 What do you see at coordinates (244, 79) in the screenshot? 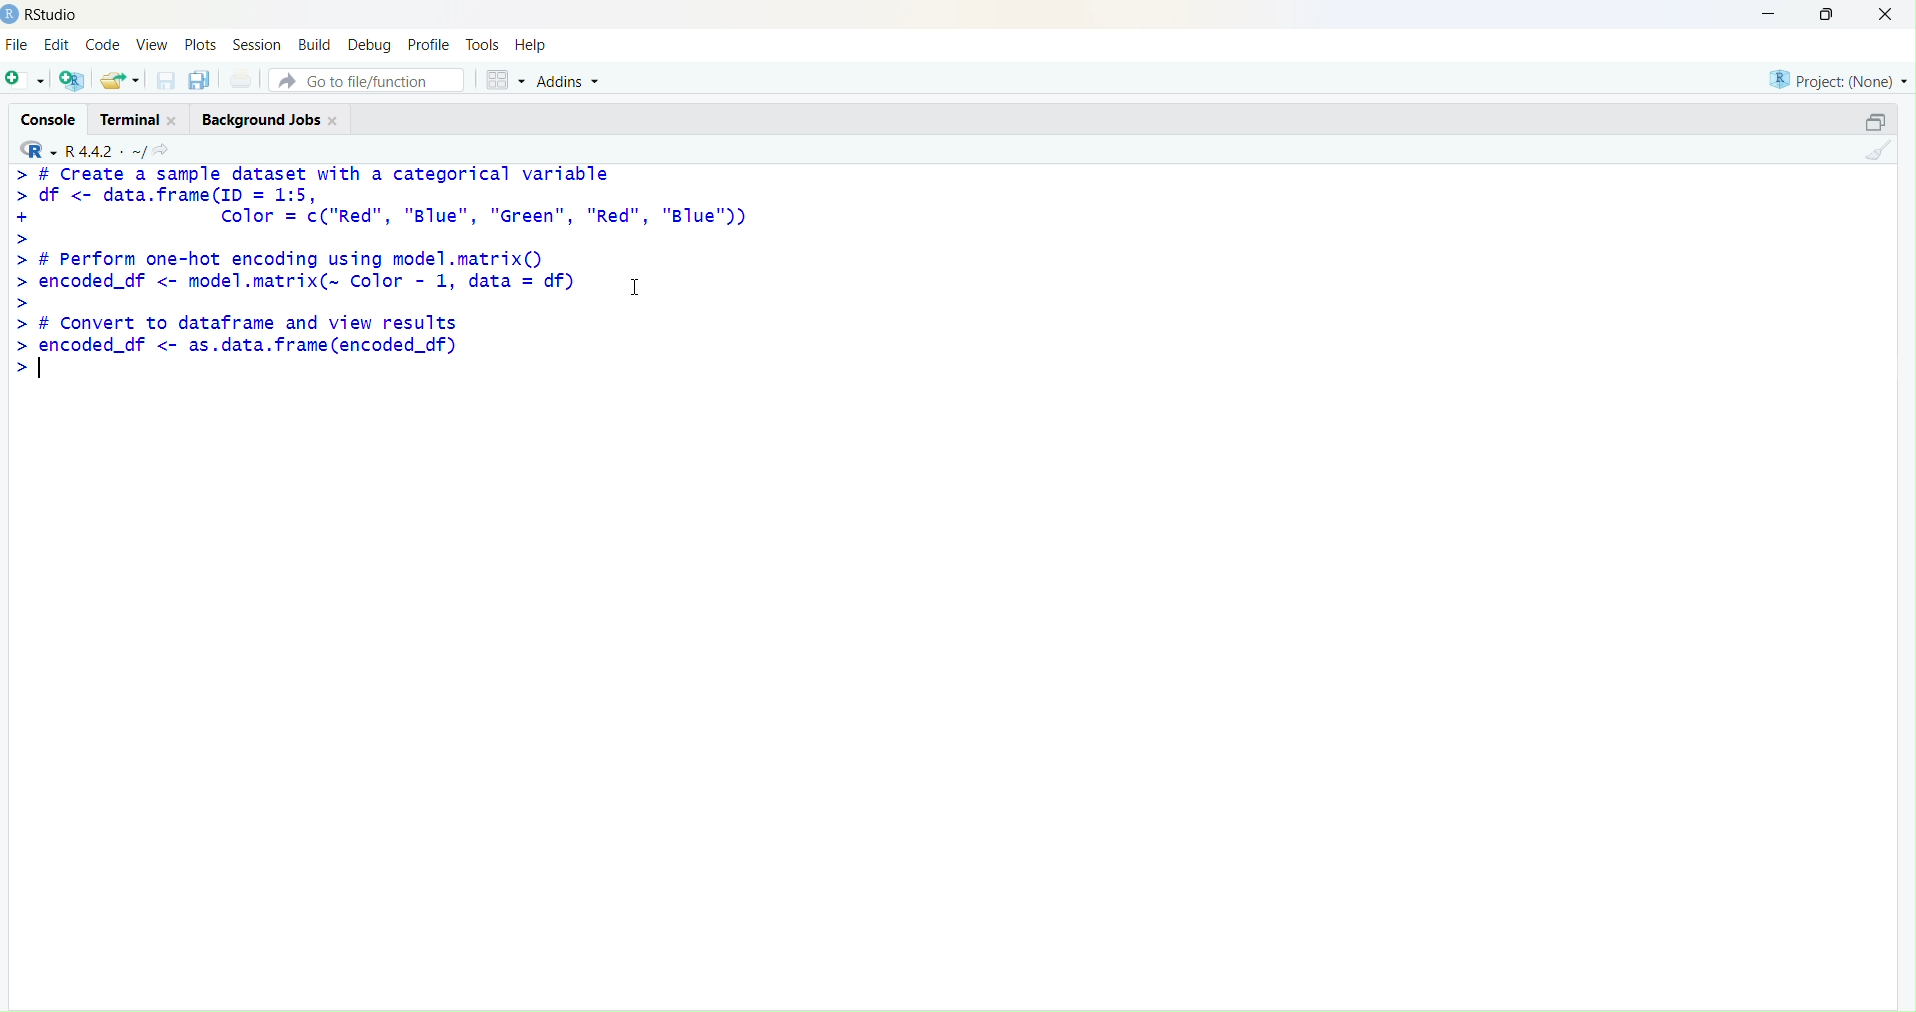
I see `print` at bounding box center [244, 79].